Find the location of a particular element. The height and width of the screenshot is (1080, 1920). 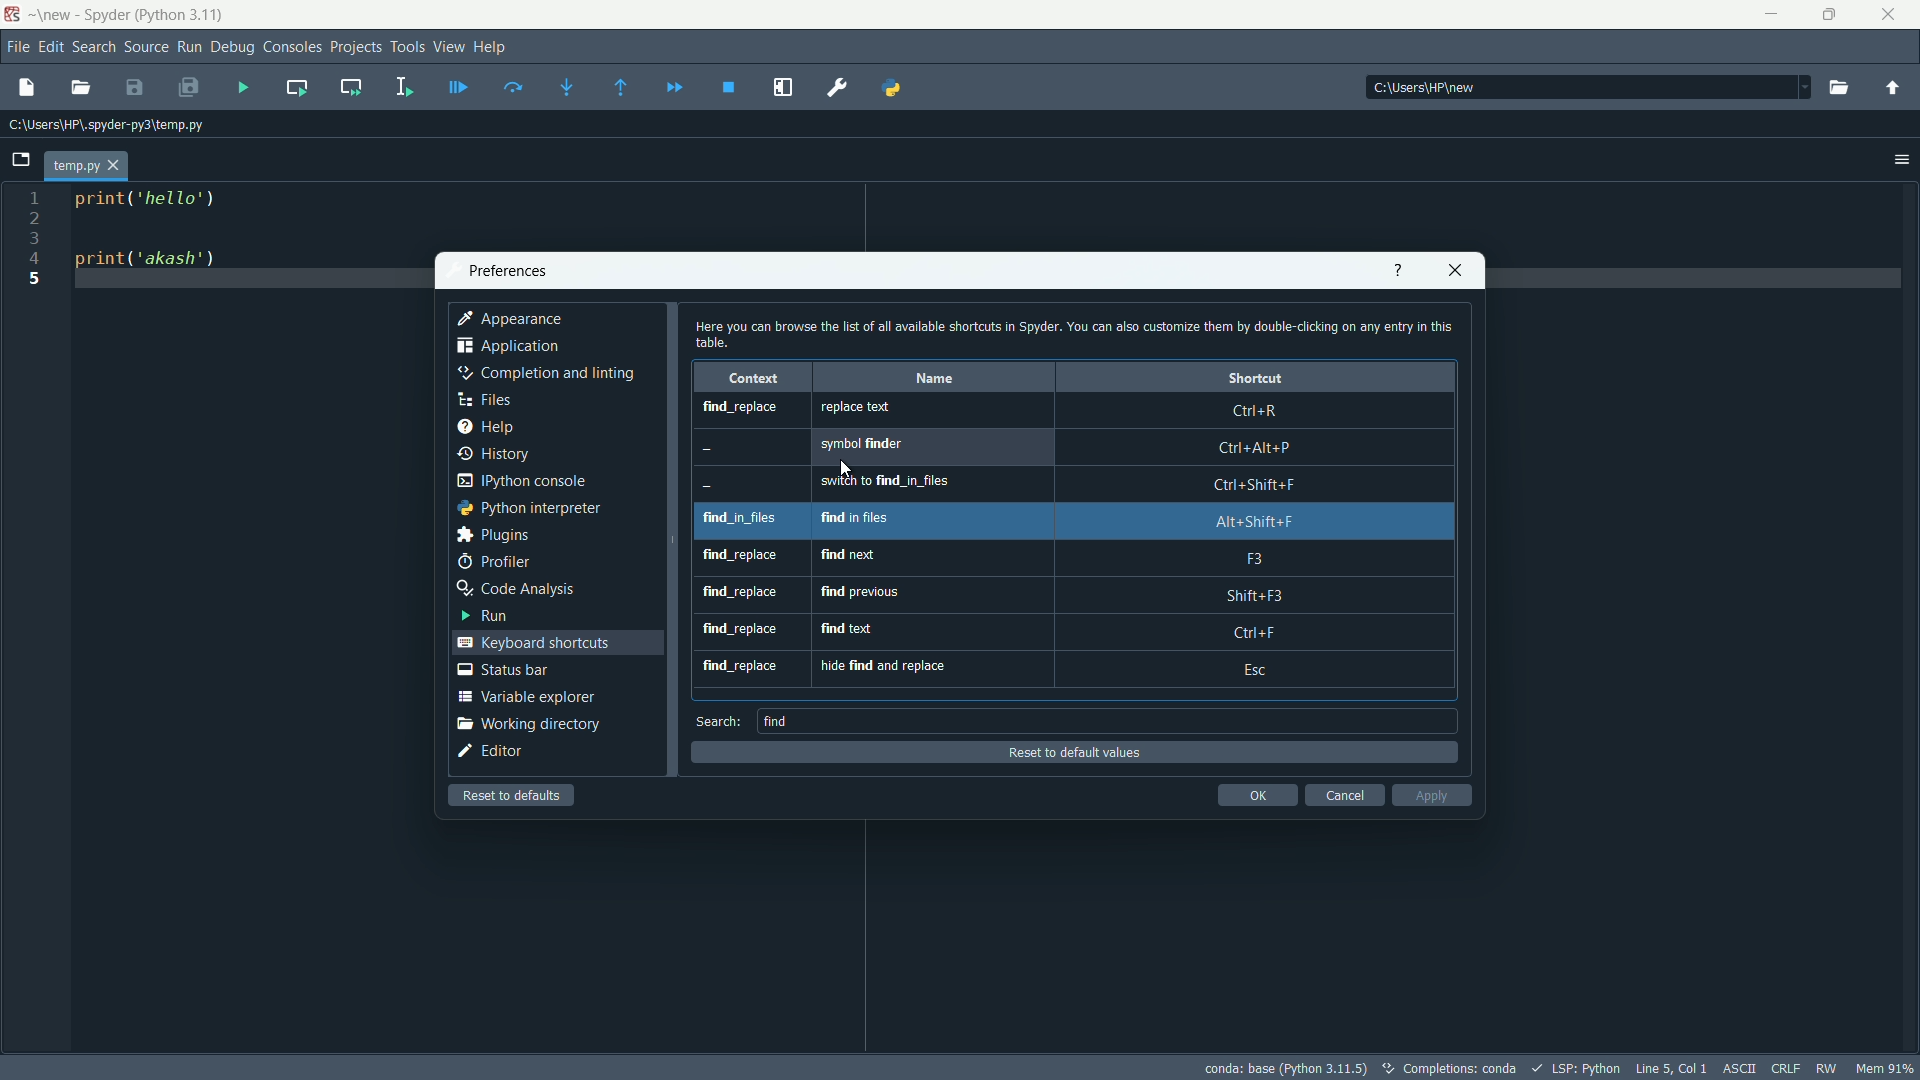

python path manger is located at coordinates (893, 92).